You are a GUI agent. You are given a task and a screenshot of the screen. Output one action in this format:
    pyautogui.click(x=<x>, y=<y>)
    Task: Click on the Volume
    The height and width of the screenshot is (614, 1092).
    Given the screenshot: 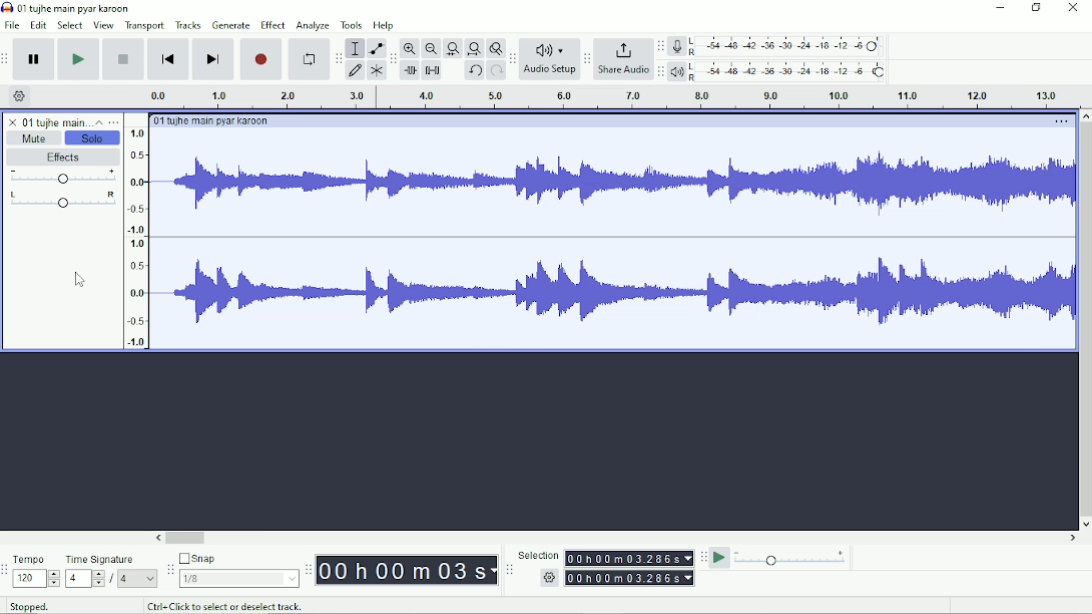 What is the action you would take?
    pyautogui.click(x=62, y=178)
    